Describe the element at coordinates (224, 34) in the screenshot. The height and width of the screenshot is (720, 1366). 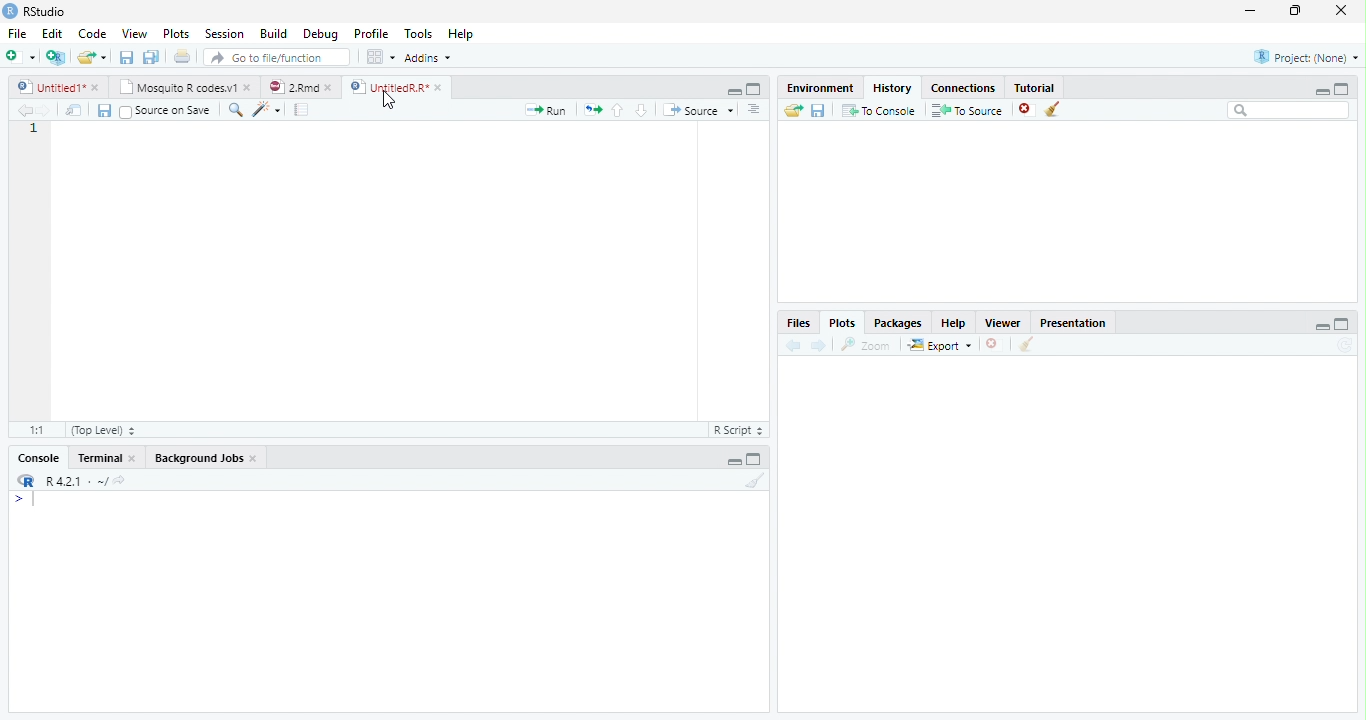
I see `Session` at that location.